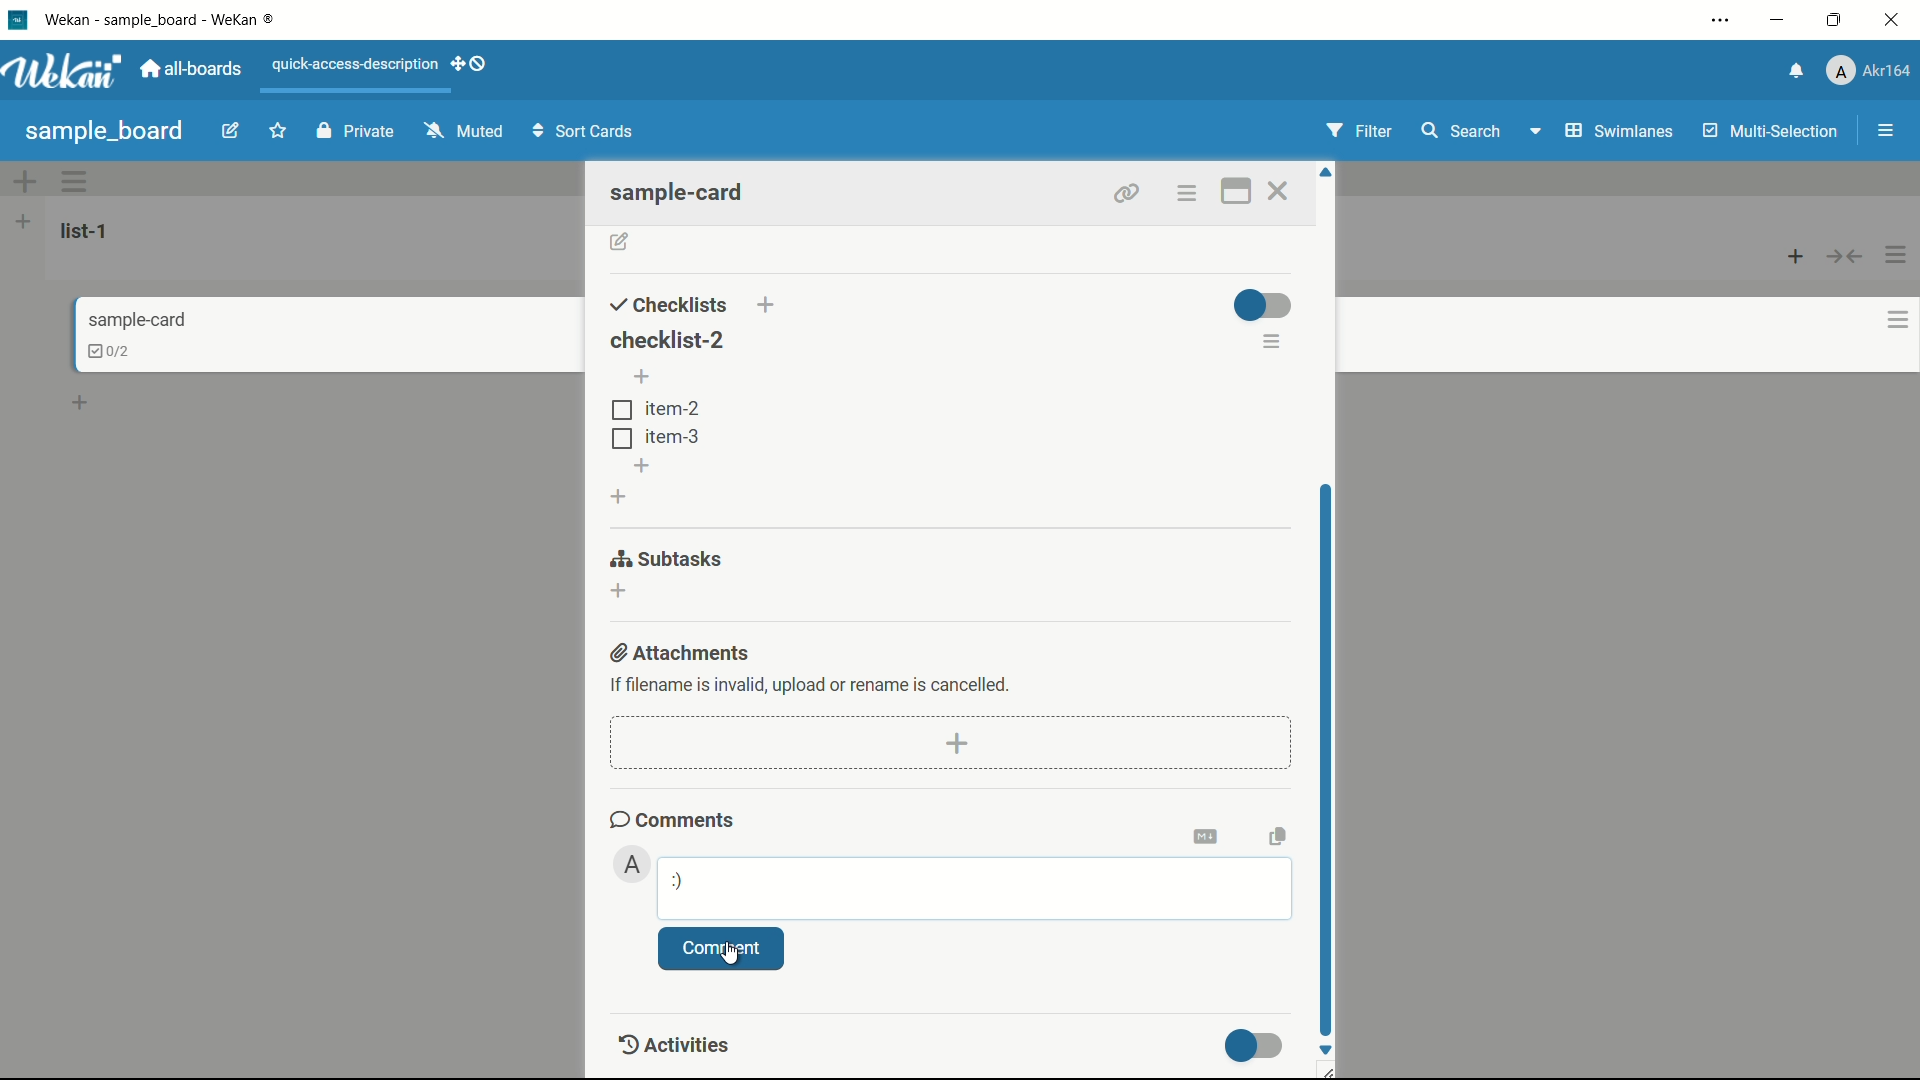 This screenshot has width=1920, height=1080. Describe the element at coordinates (669, 304) in the screenshot. I see `checklists` at that location.